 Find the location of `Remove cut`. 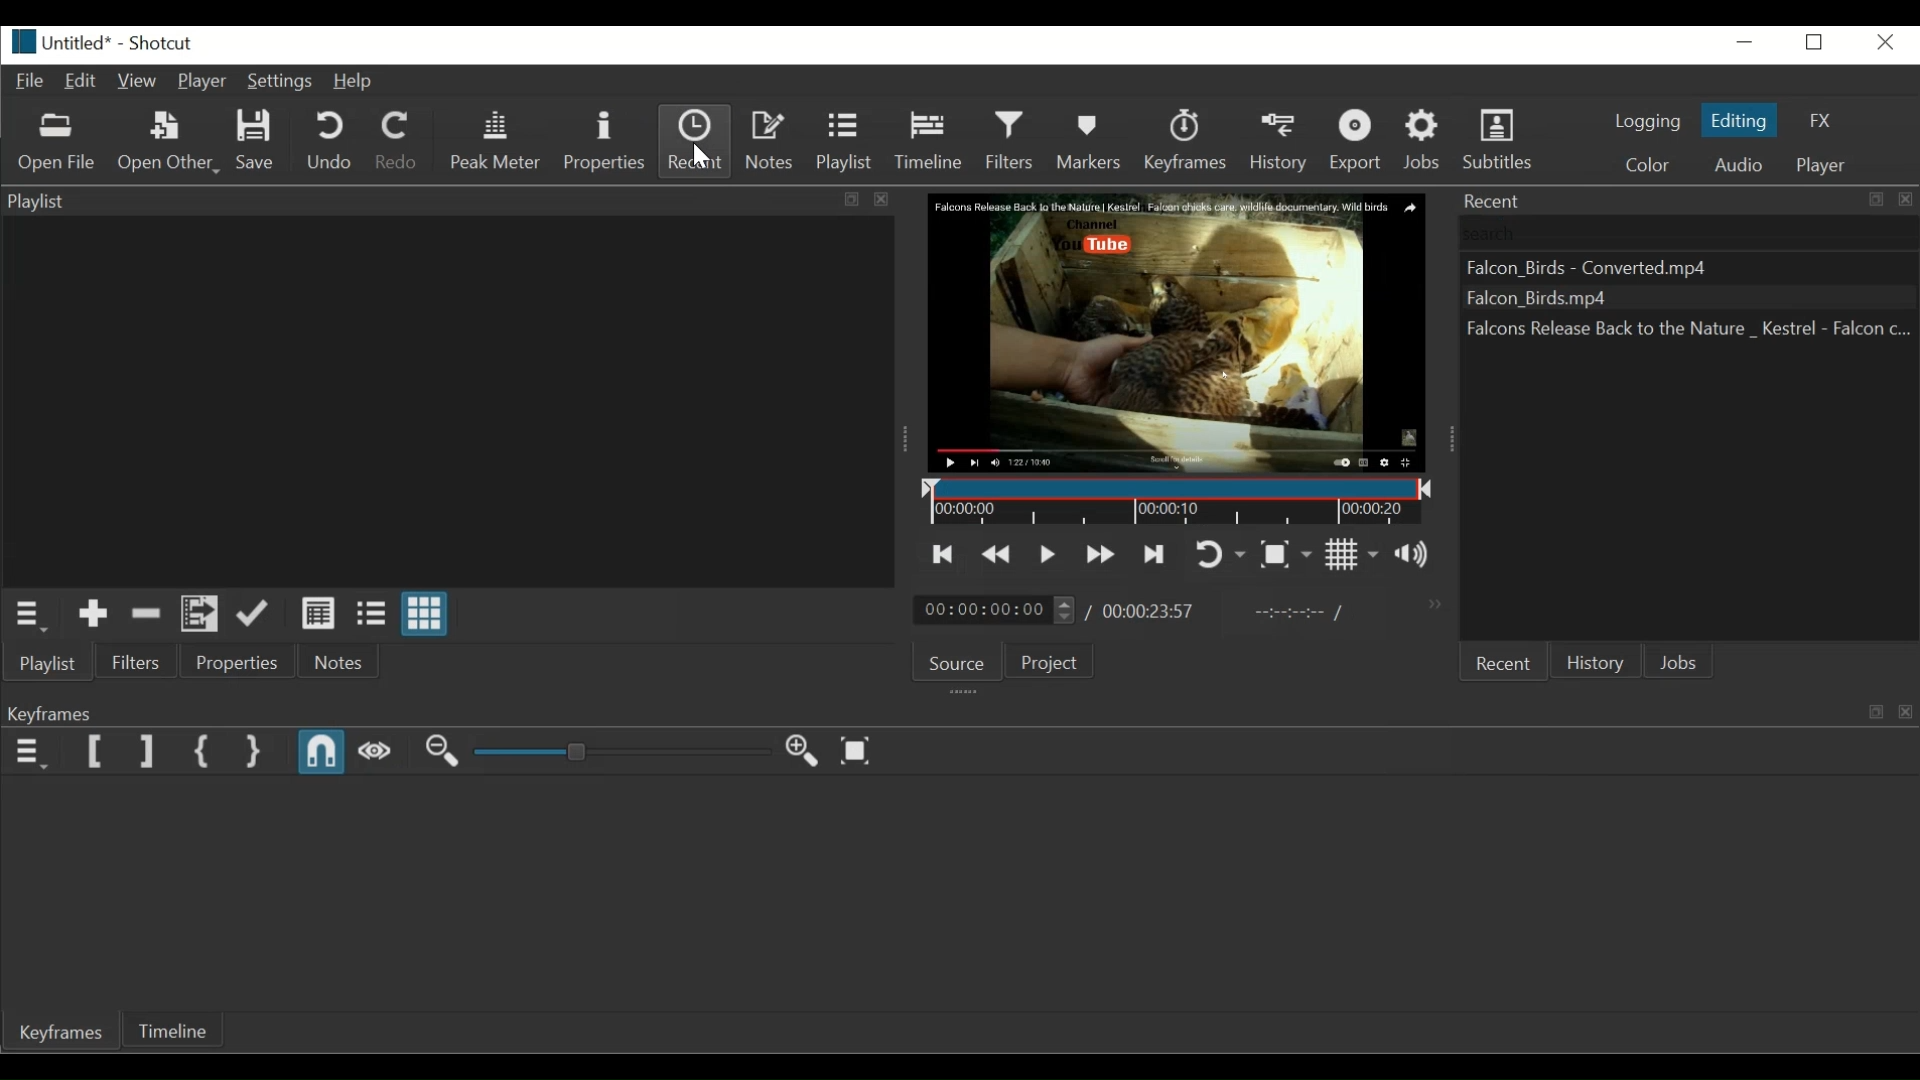

Remove cut is located at coordinates (147, 612).